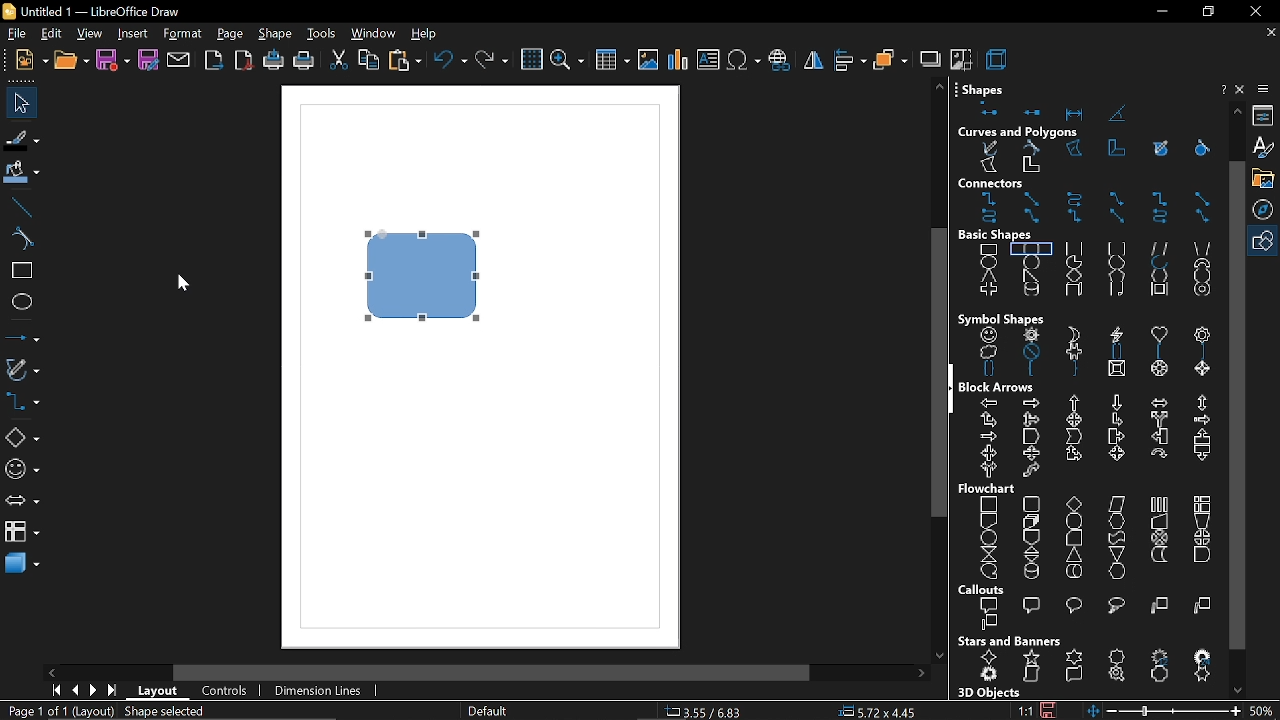  I want to click on properties, so click(1266, 116).